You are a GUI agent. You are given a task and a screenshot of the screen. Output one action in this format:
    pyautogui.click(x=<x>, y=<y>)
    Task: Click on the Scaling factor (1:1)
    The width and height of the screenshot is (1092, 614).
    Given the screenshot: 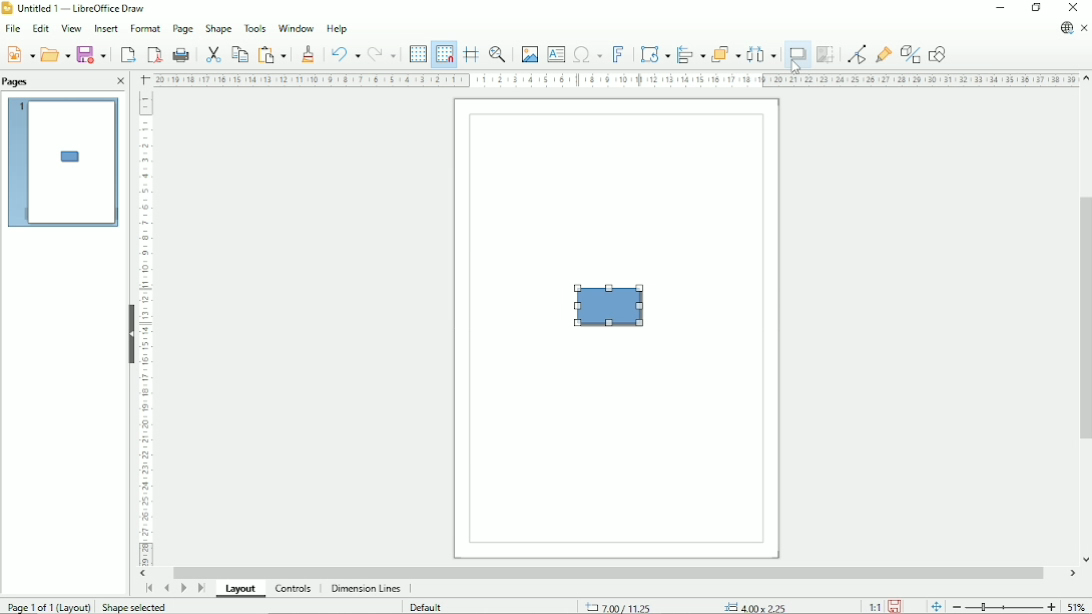 What is the action you would take?
    pyautogui.click(x=870, y=606)
    